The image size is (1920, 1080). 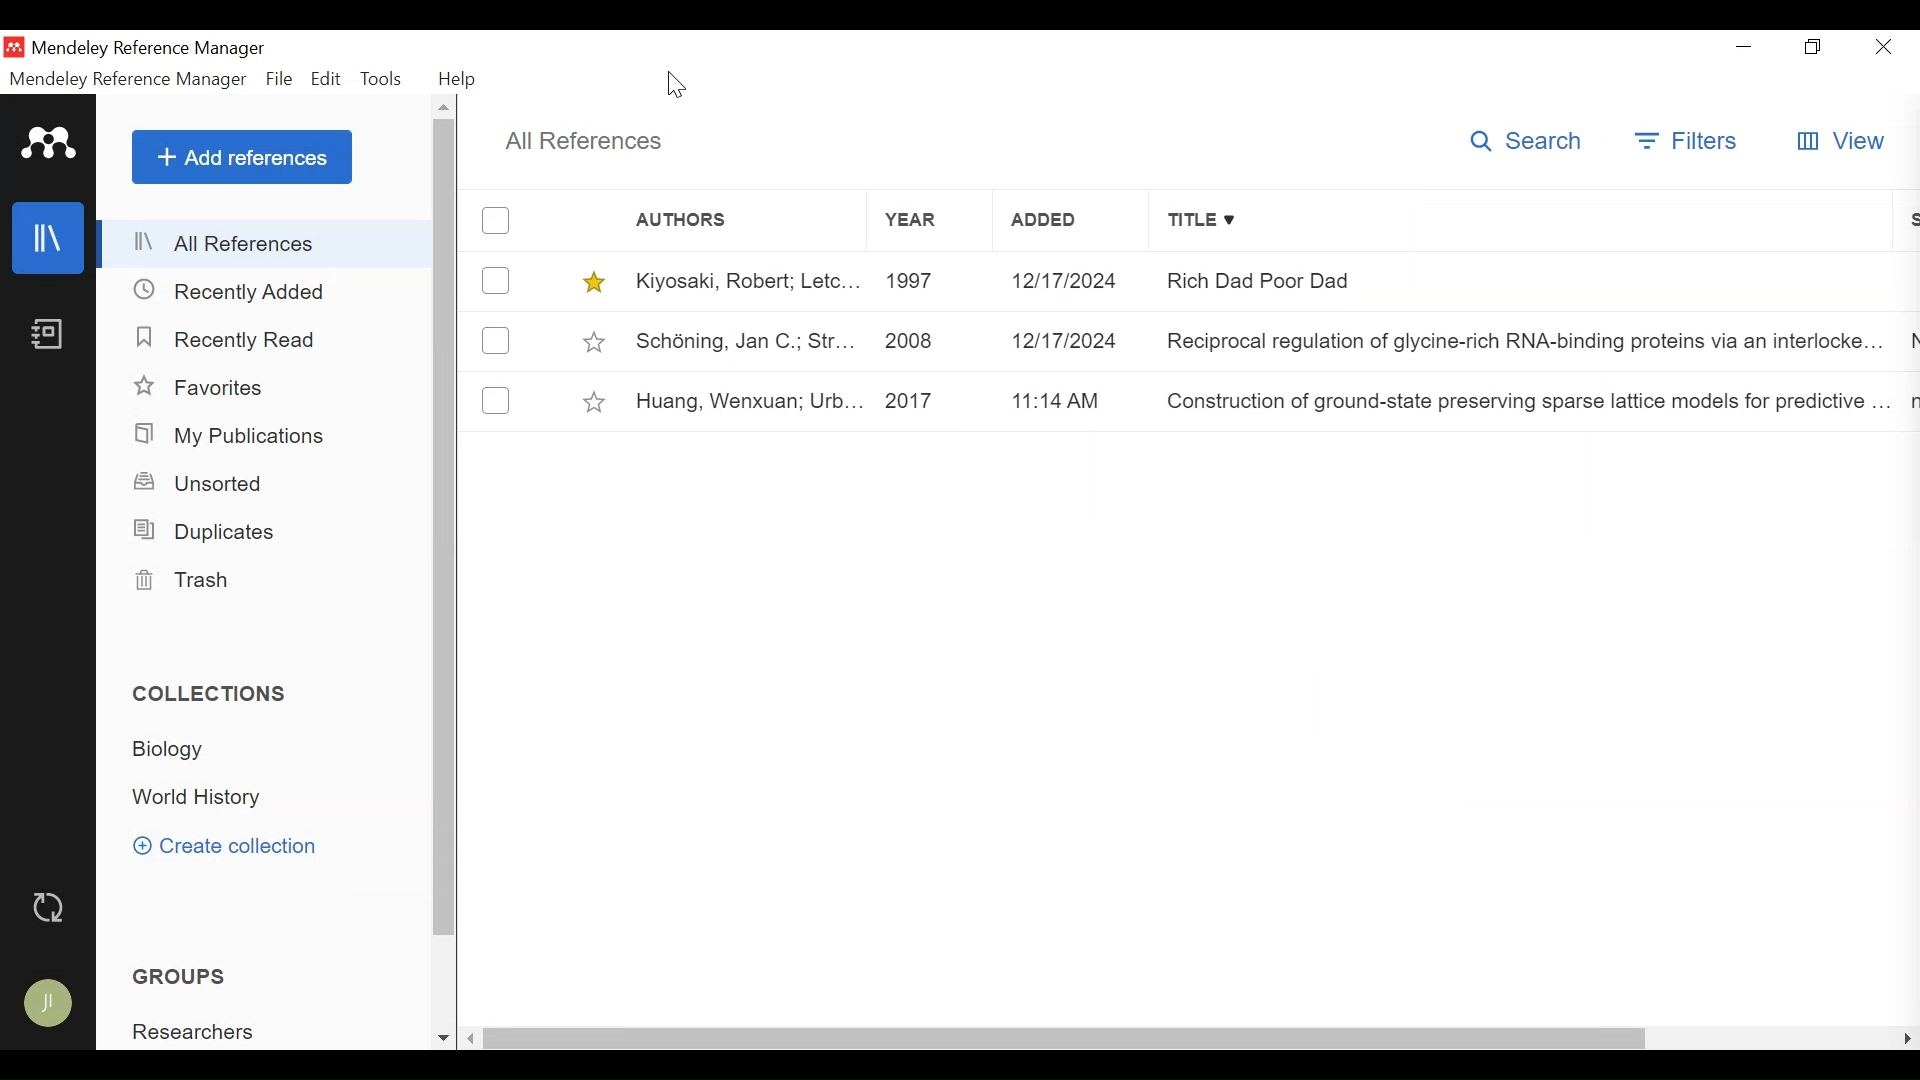 What do you see at coordinates (381, 80) in the screenshot?
I see `Tools` at bounding box center [381, 80].